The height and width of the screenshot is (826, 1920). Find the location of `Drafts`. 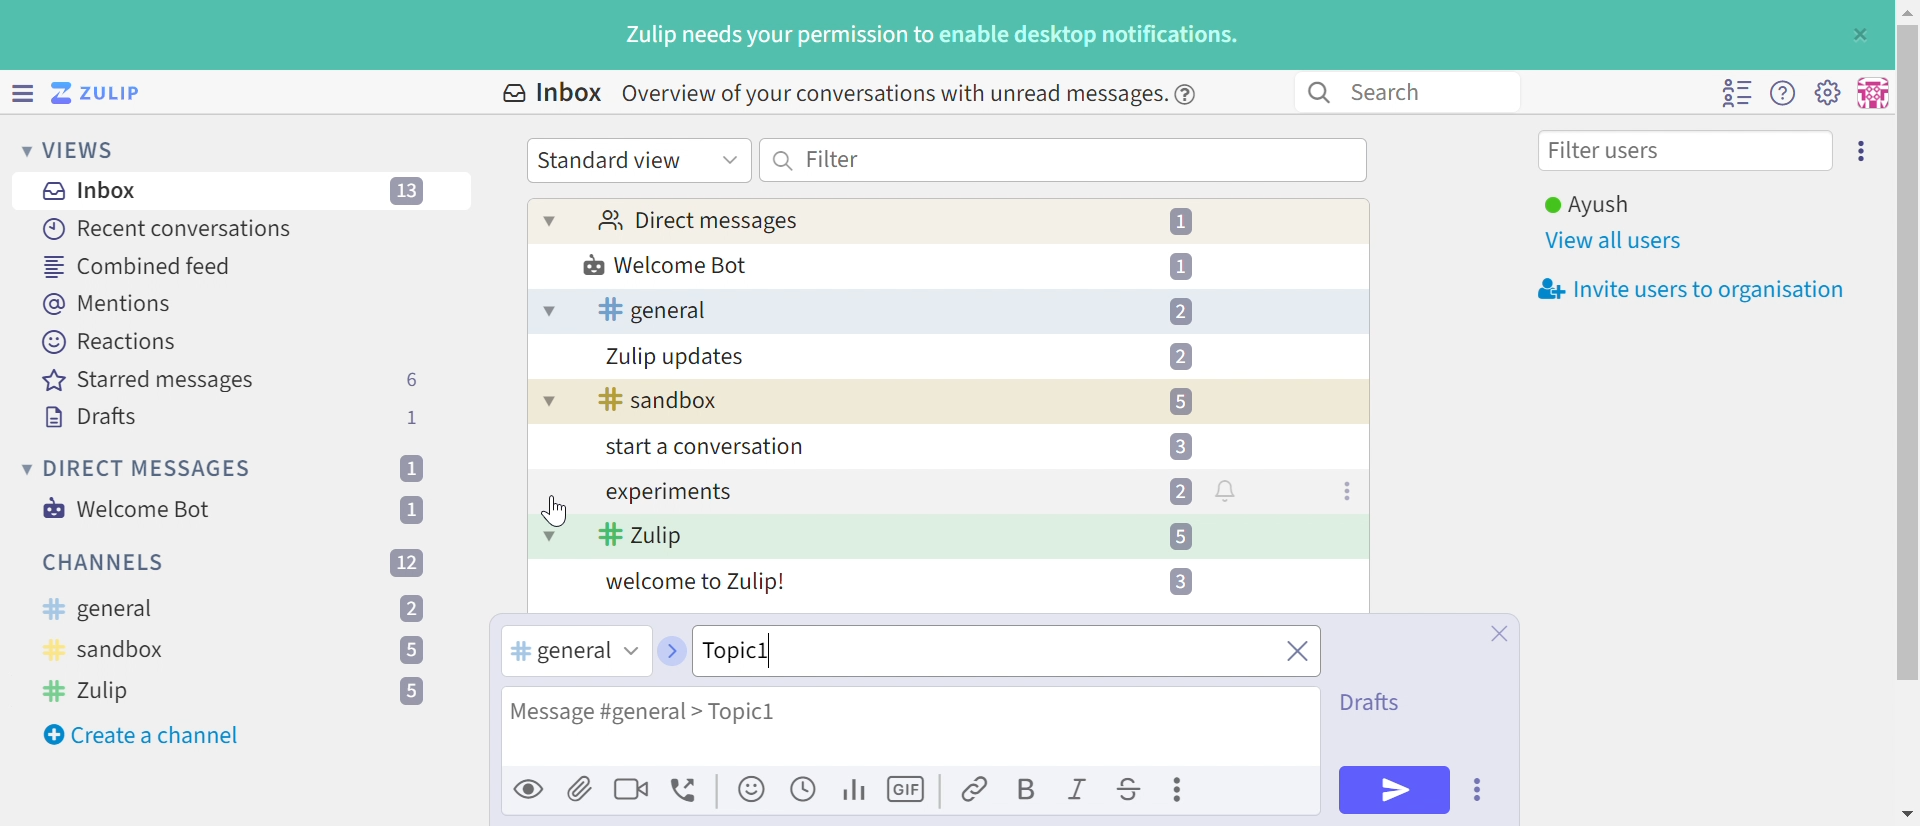

Drafts is located at coordinates (1375, 700).